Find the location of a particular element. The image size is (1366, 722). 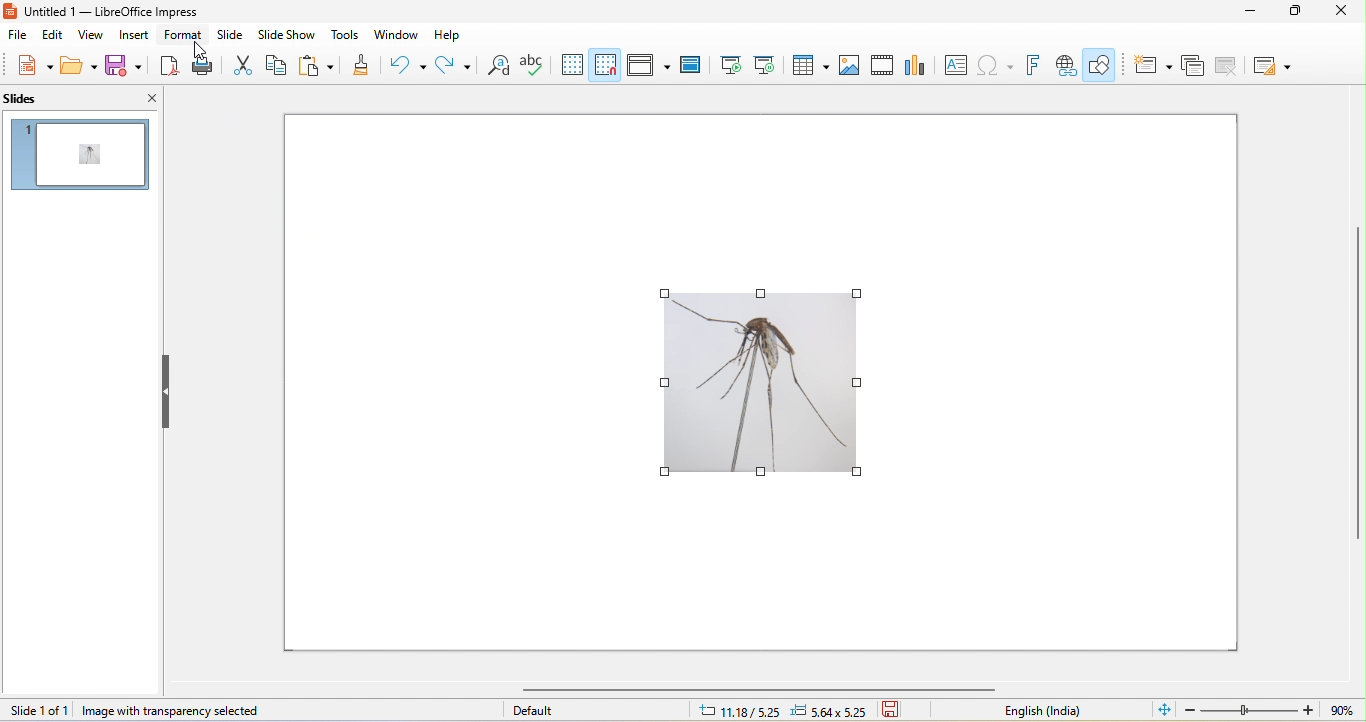

cursor and object position changed is located at coordinates (791, 709).